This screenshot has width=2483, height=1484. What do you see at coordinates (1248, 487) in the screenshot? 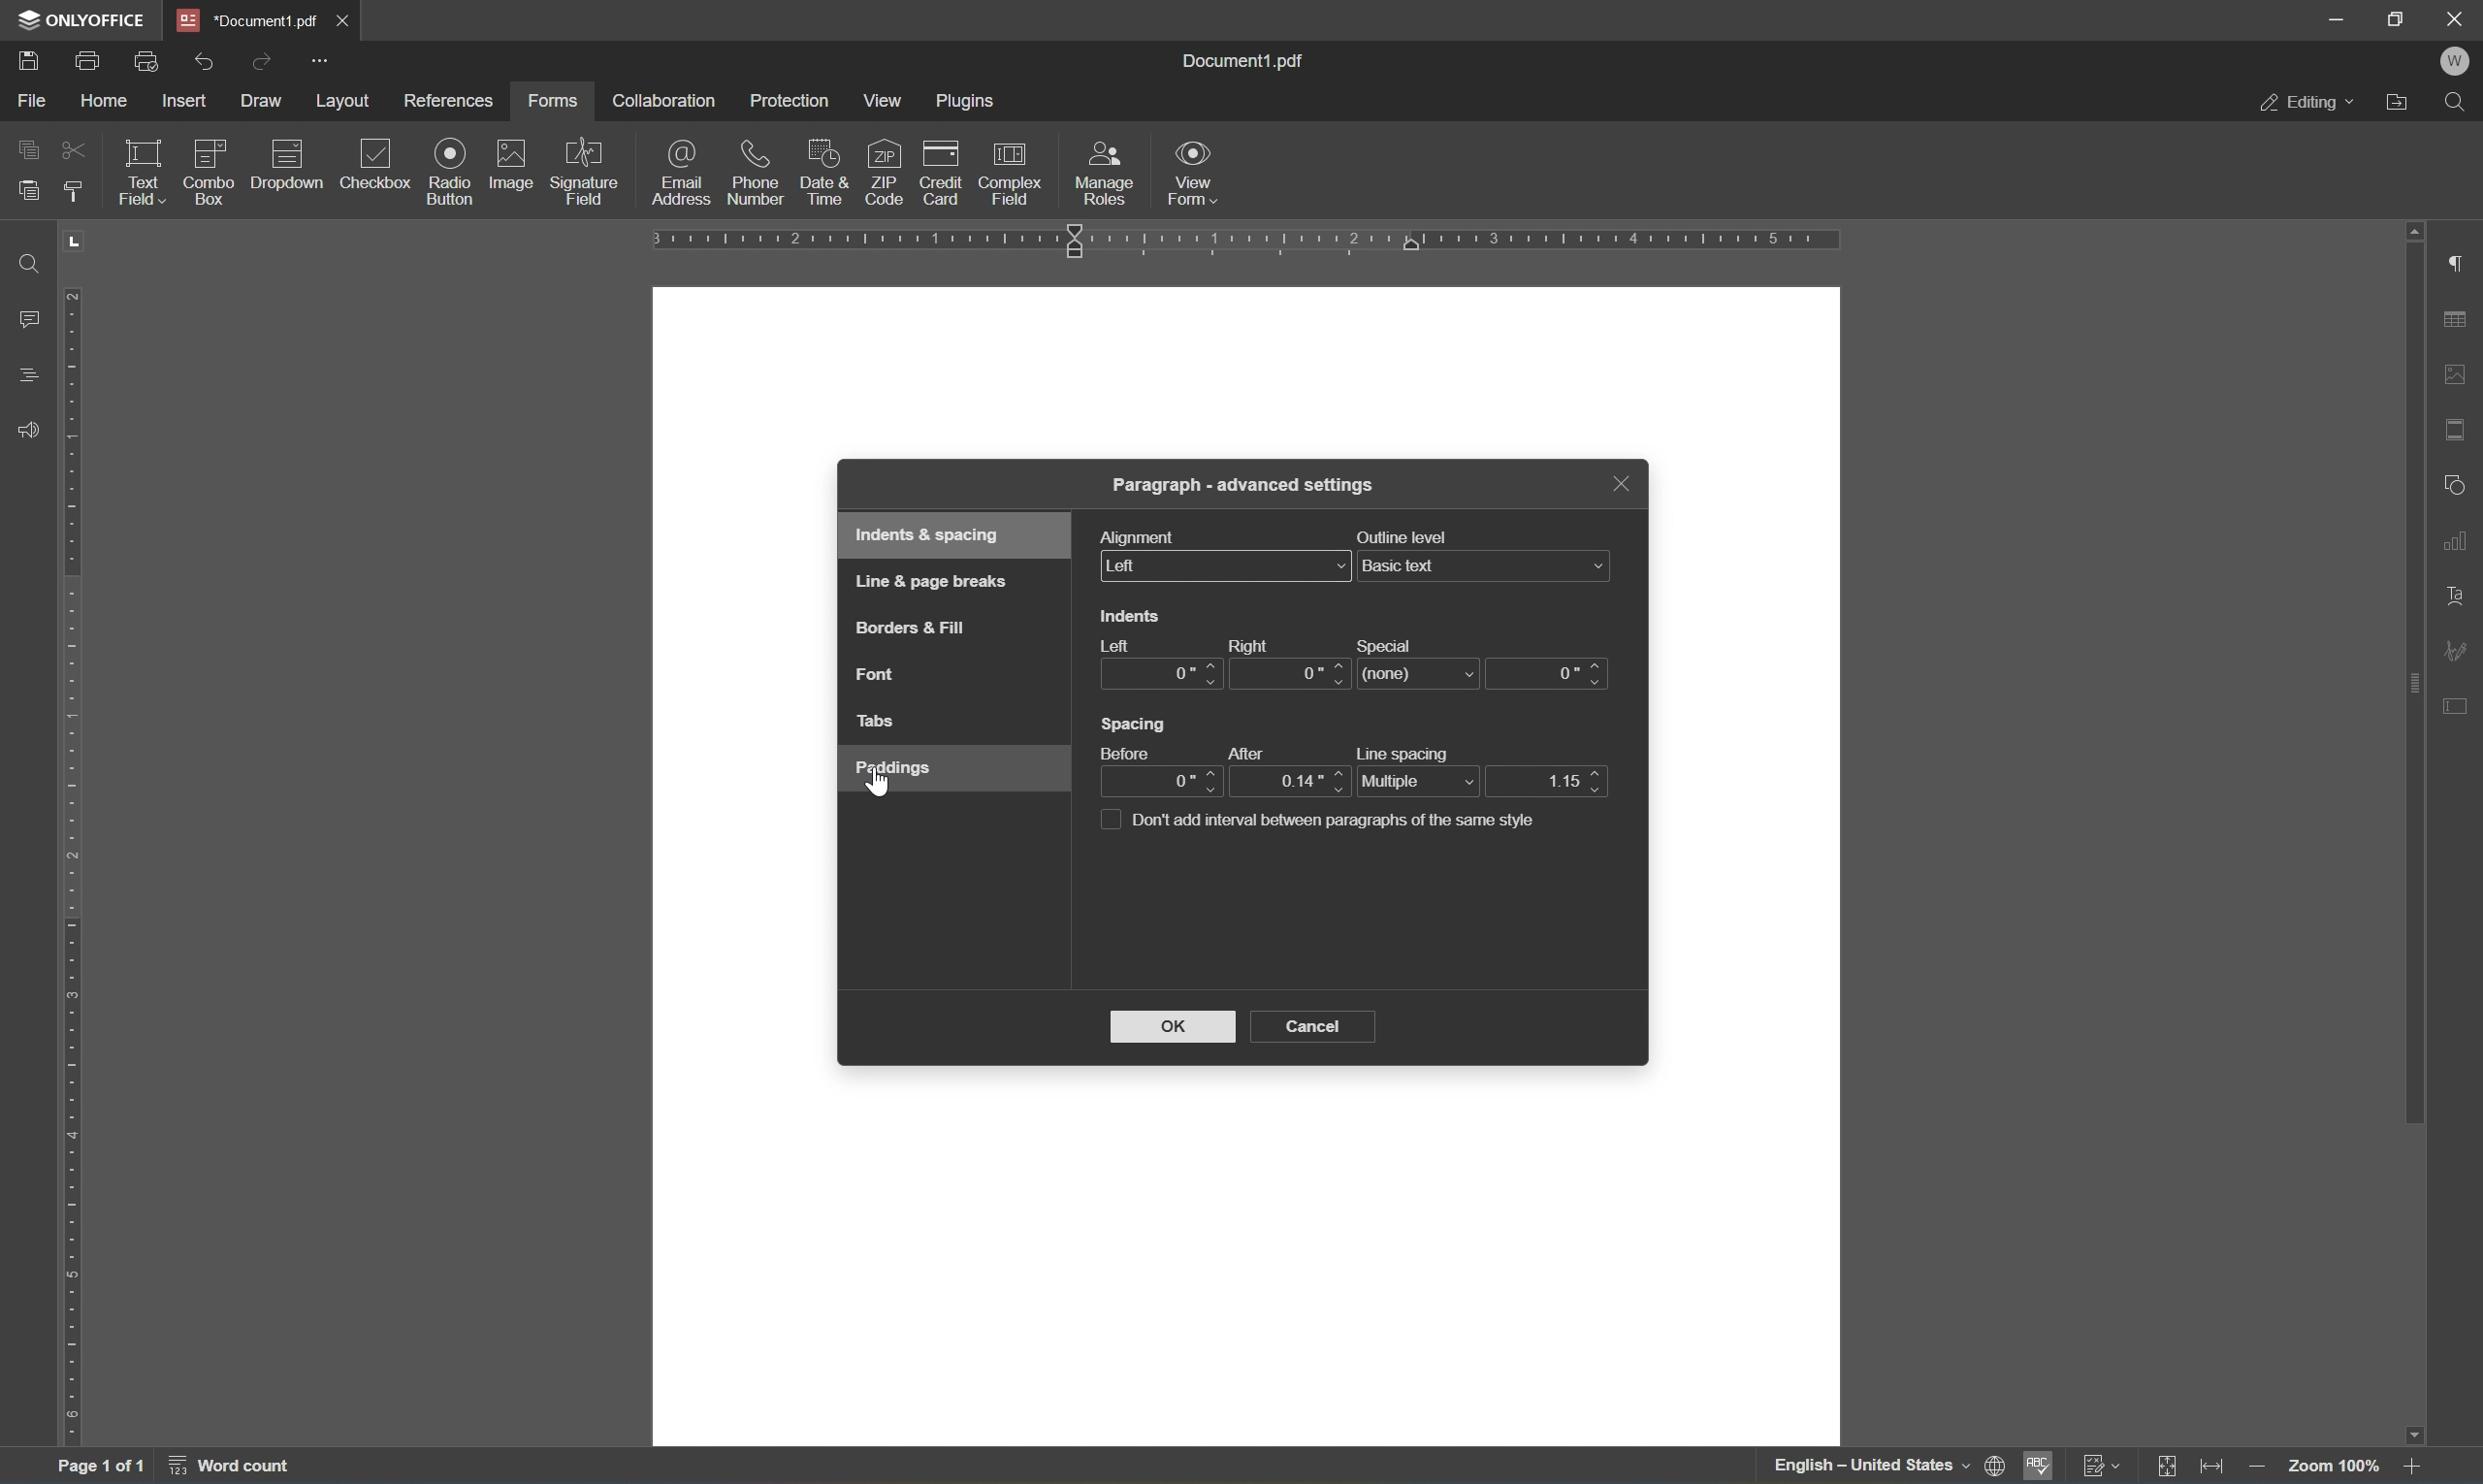
I see `paragraph - advanced settings` at bounding box center [1248, 487].